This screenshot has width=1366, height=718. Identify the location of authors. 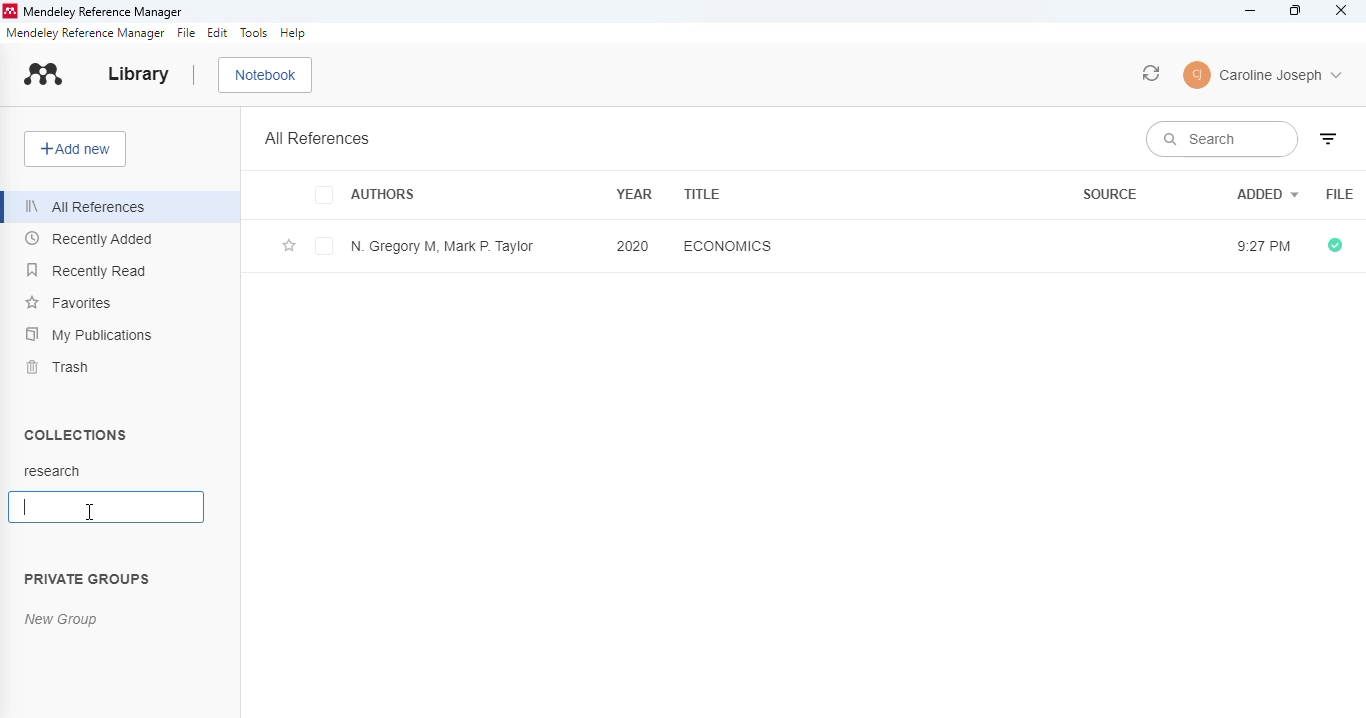
(384, 196).